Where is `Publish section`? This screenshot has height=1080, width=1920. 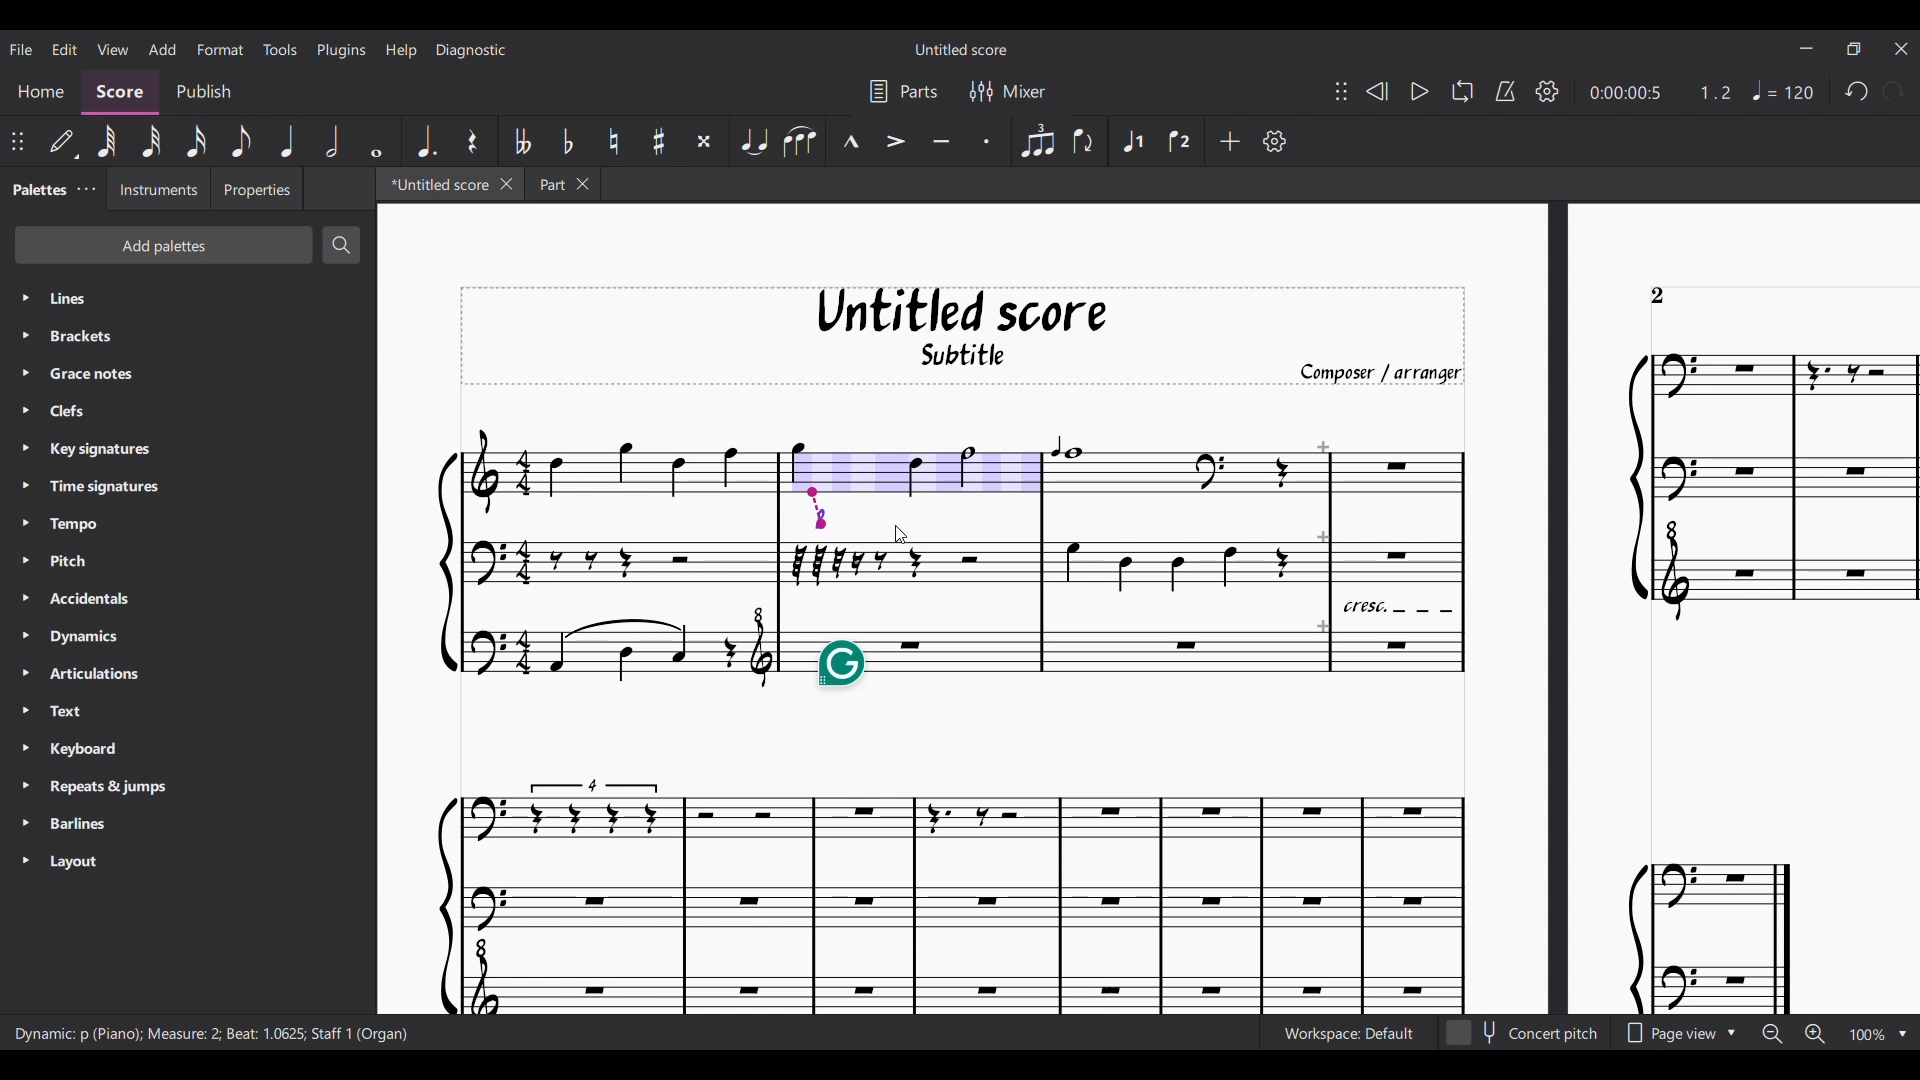 Publish section is located at coordinates (202, 92).